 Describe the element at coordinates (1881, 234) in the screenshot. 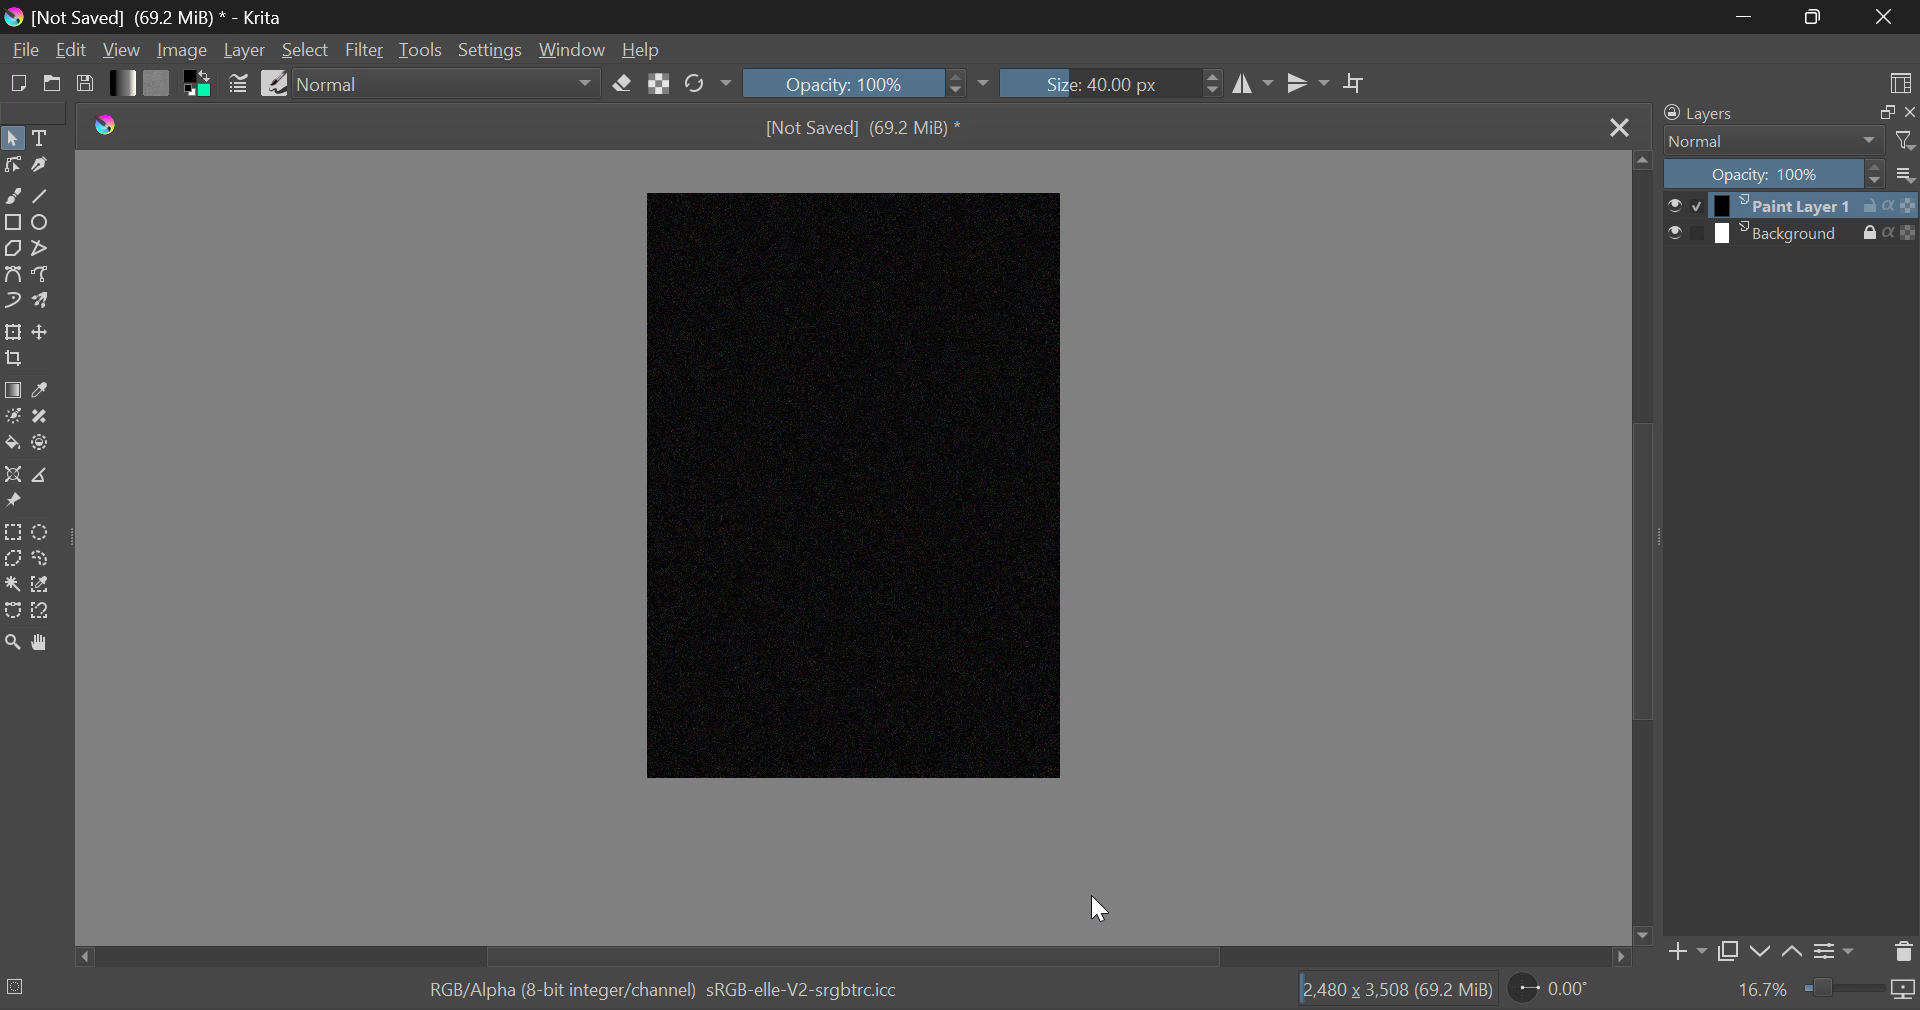

I see `alpha` at that location.